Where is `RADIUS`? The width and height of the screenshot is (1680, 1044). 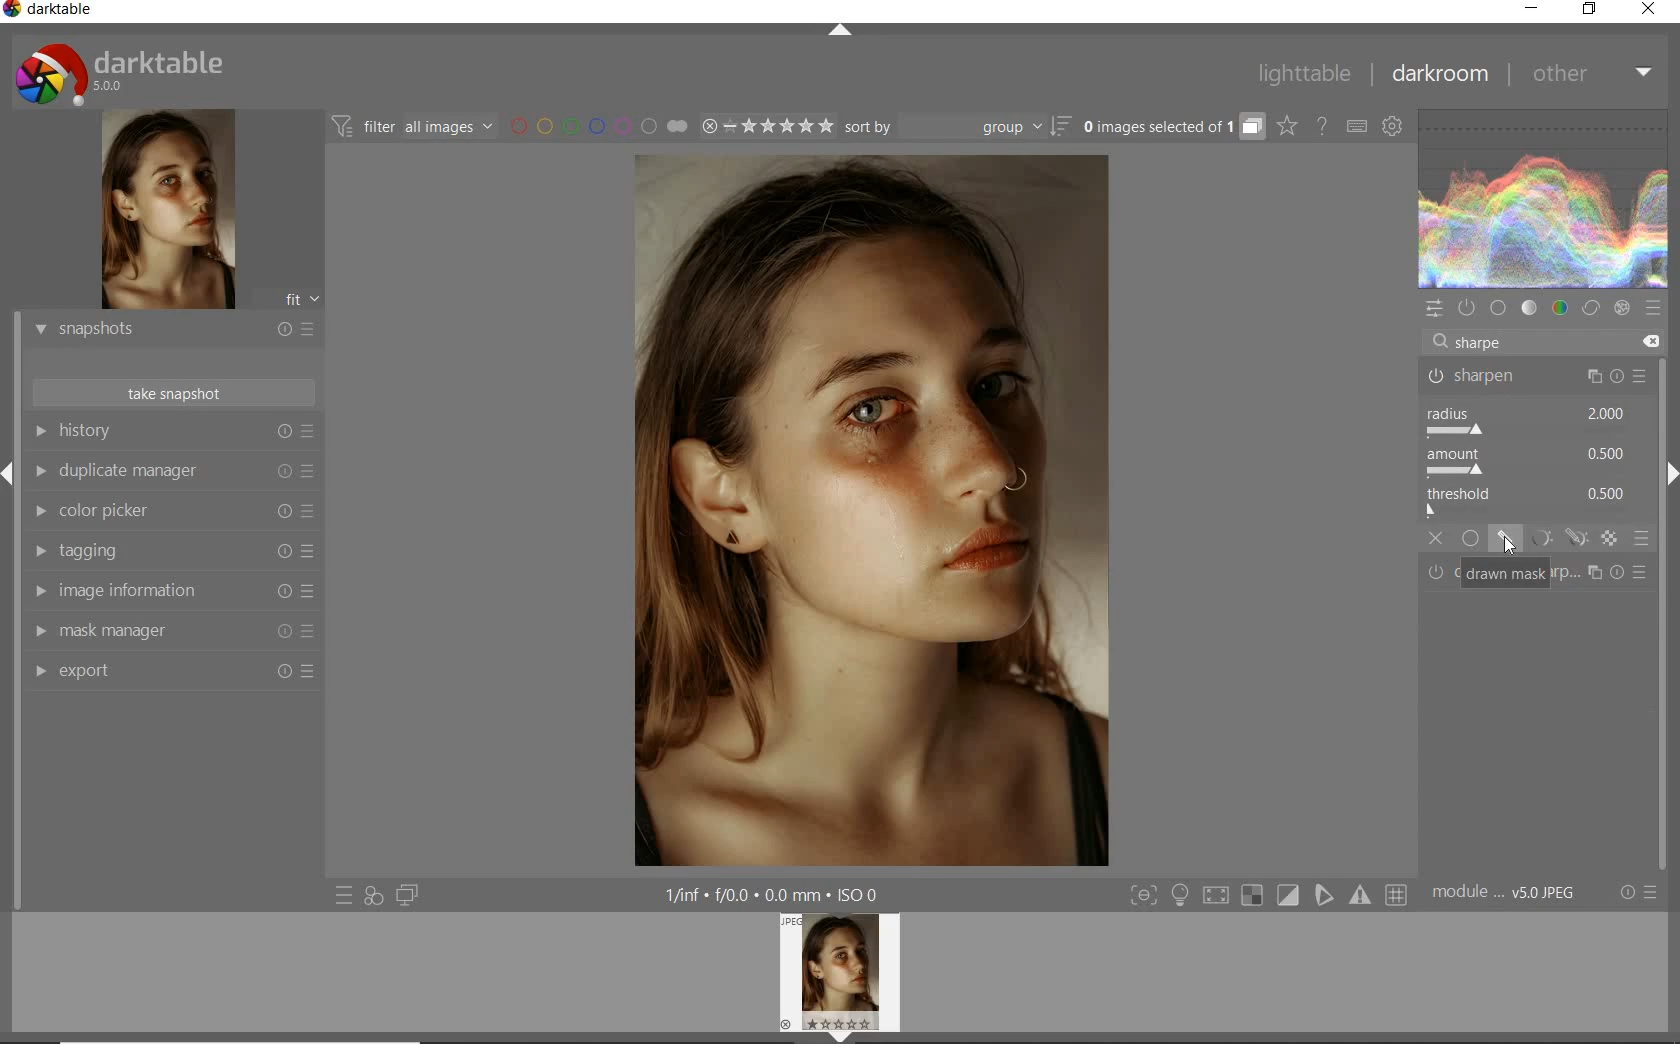
RADIUS is located at coordinates (1527, 421).